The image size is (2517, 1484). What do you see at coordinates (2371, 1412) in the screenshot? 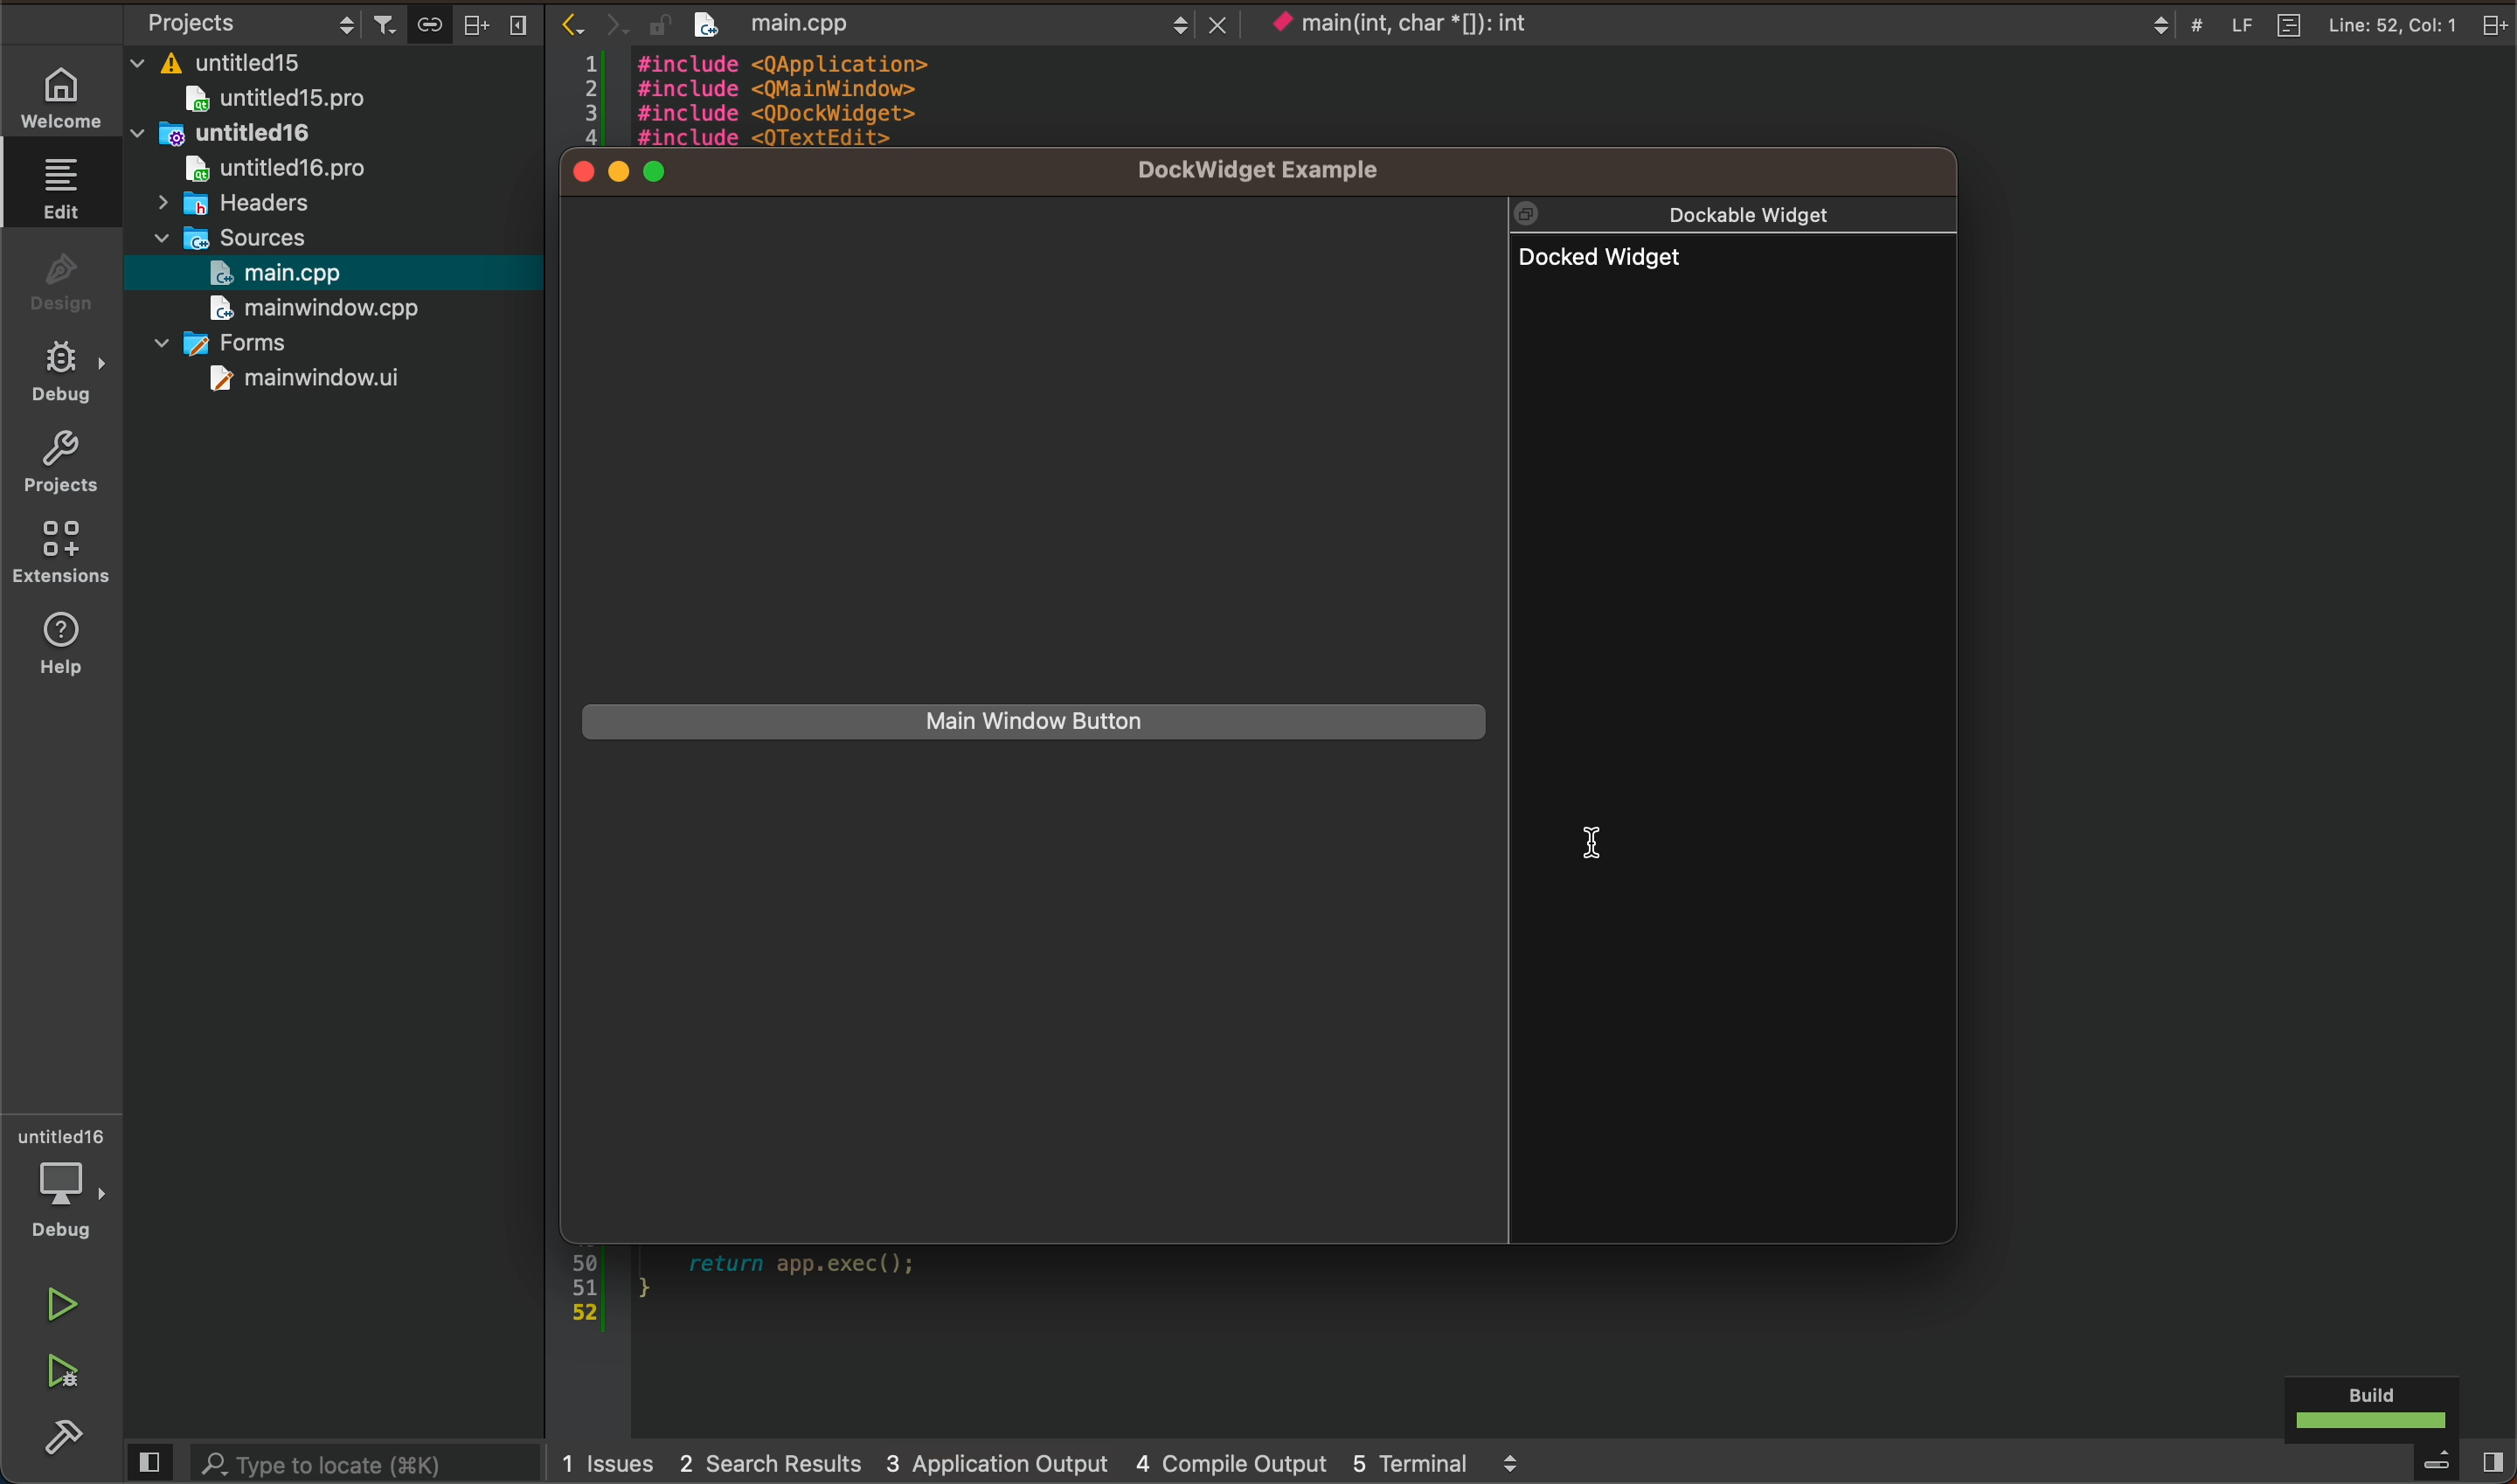
I see `build` at bounding box center [2371, 1412].